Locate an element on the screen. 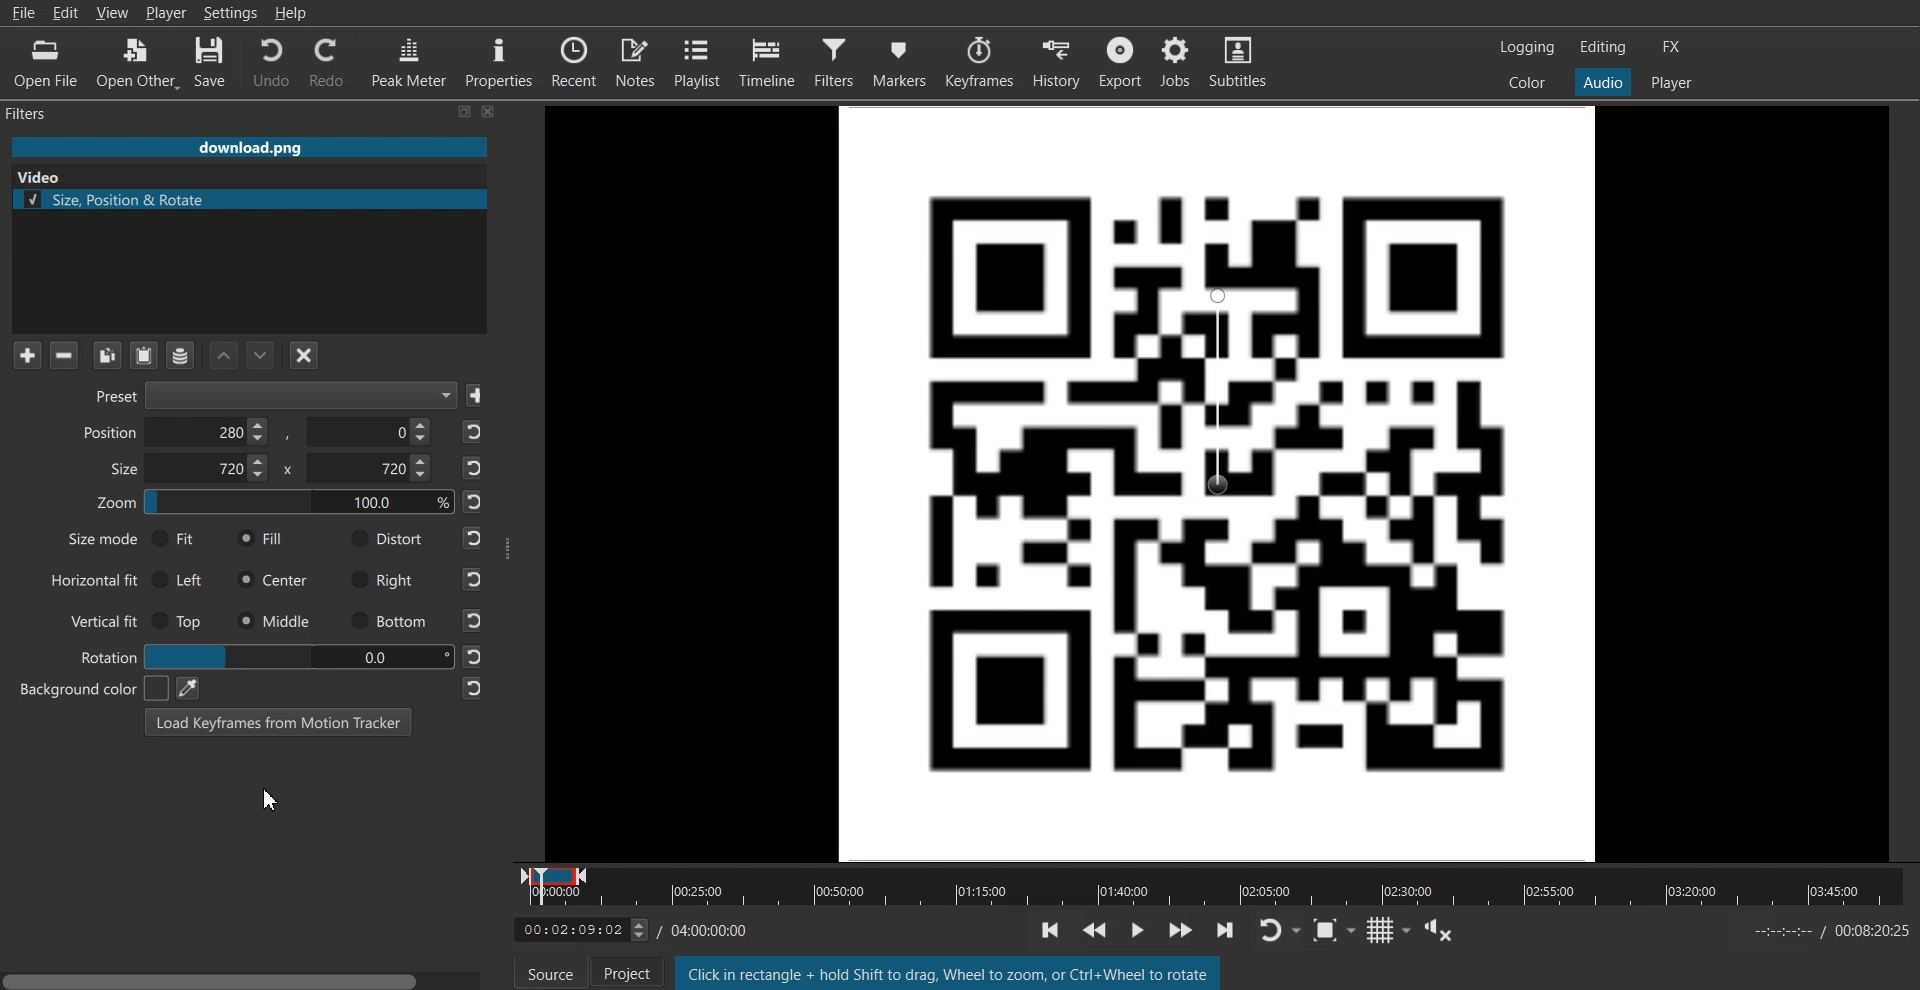  Move Filter Down is located at coordinates (261, 355).